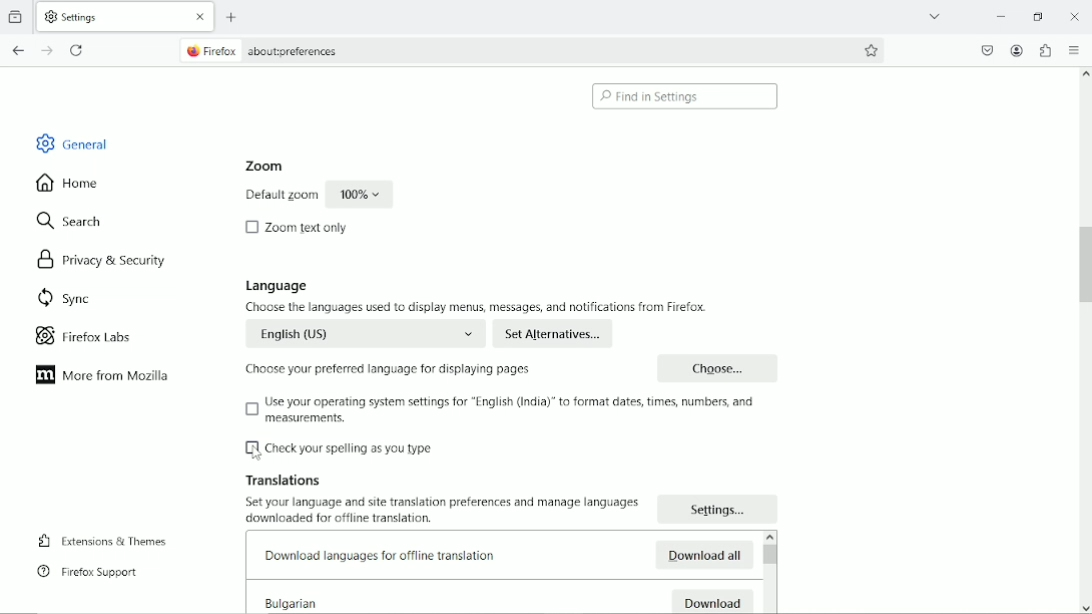  Describe the element at coordinates (105, 374) in the screenshot. I see `More from mozilla` at that location.